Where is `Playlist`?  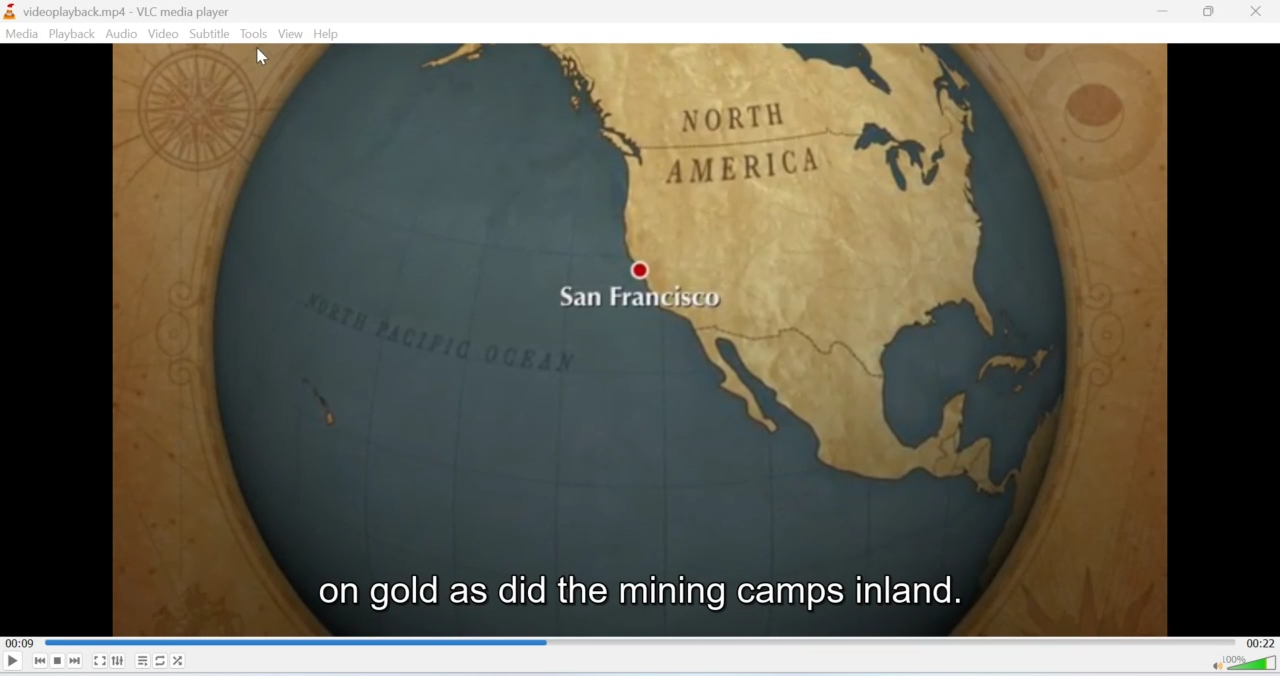 Playlist is located at coordinates (142, 660).